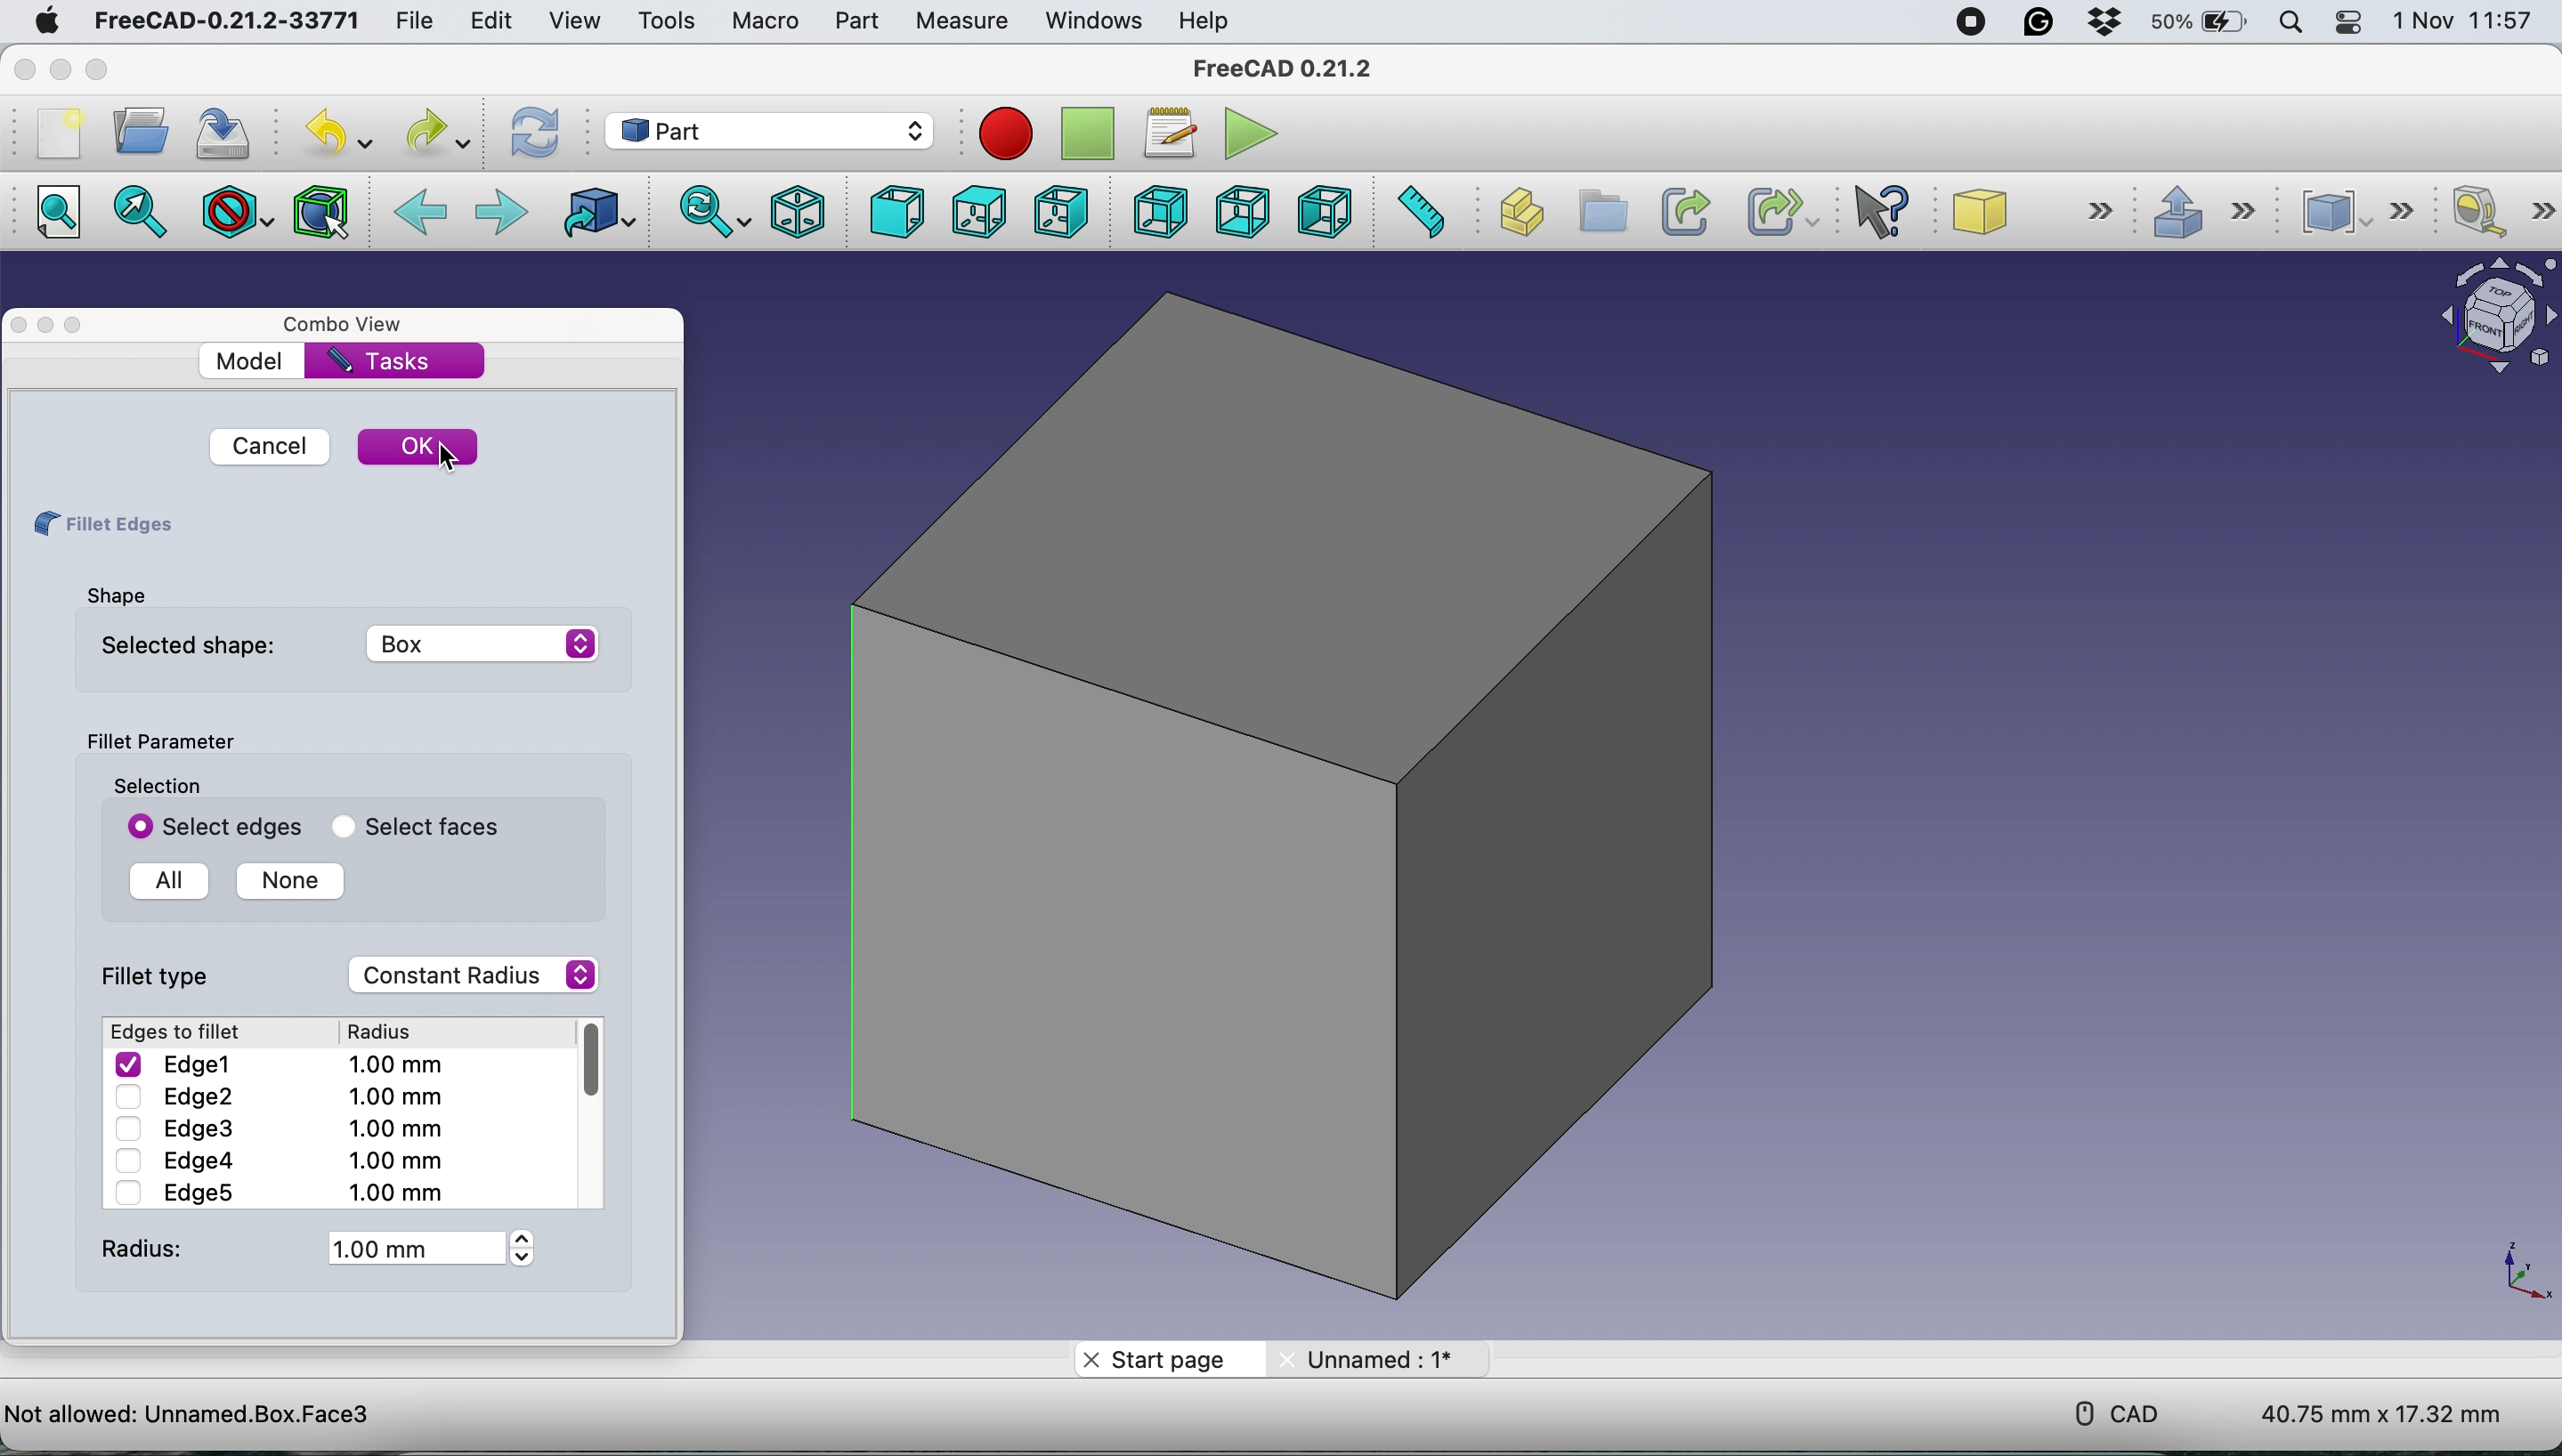  Describe the element at coordinates (25, 324) in the screenshot. I see `close` at that location.